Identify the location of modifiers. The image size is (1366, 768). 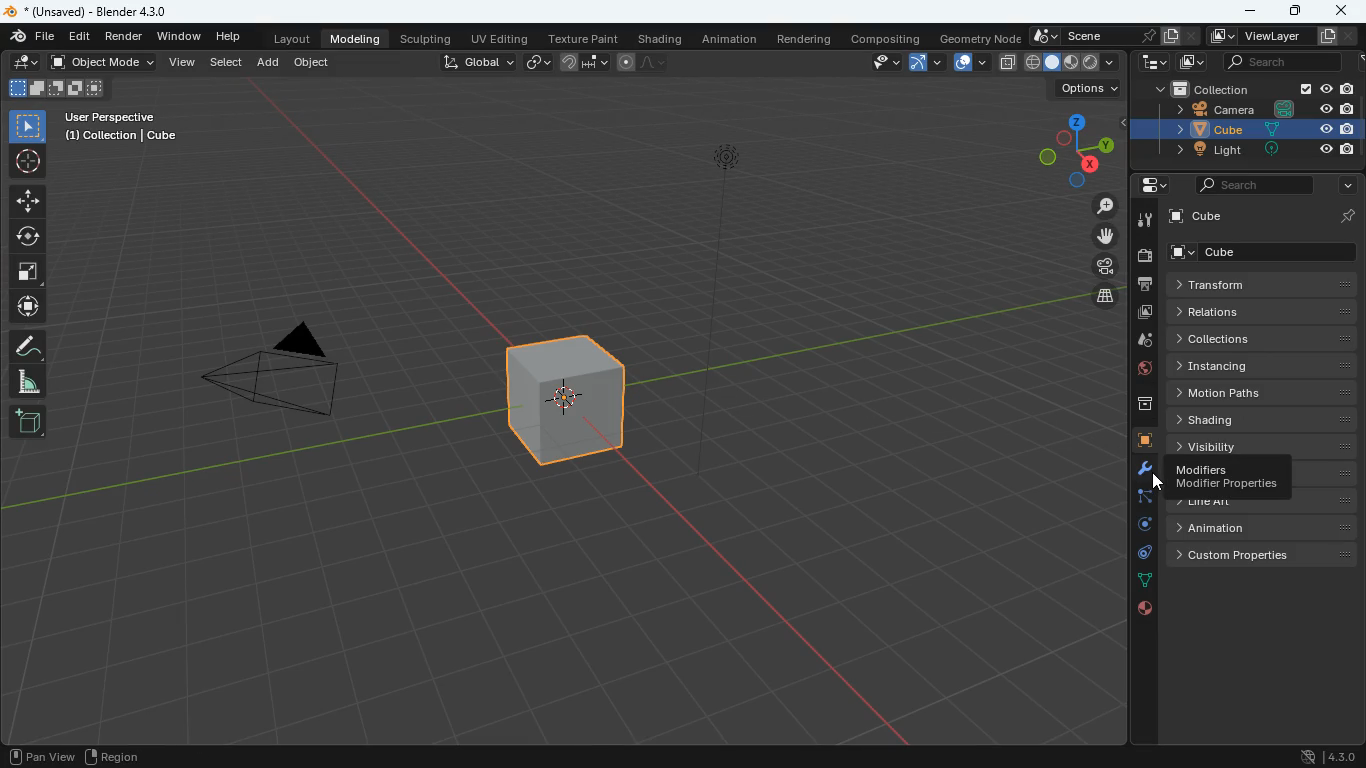
(1141, 472).